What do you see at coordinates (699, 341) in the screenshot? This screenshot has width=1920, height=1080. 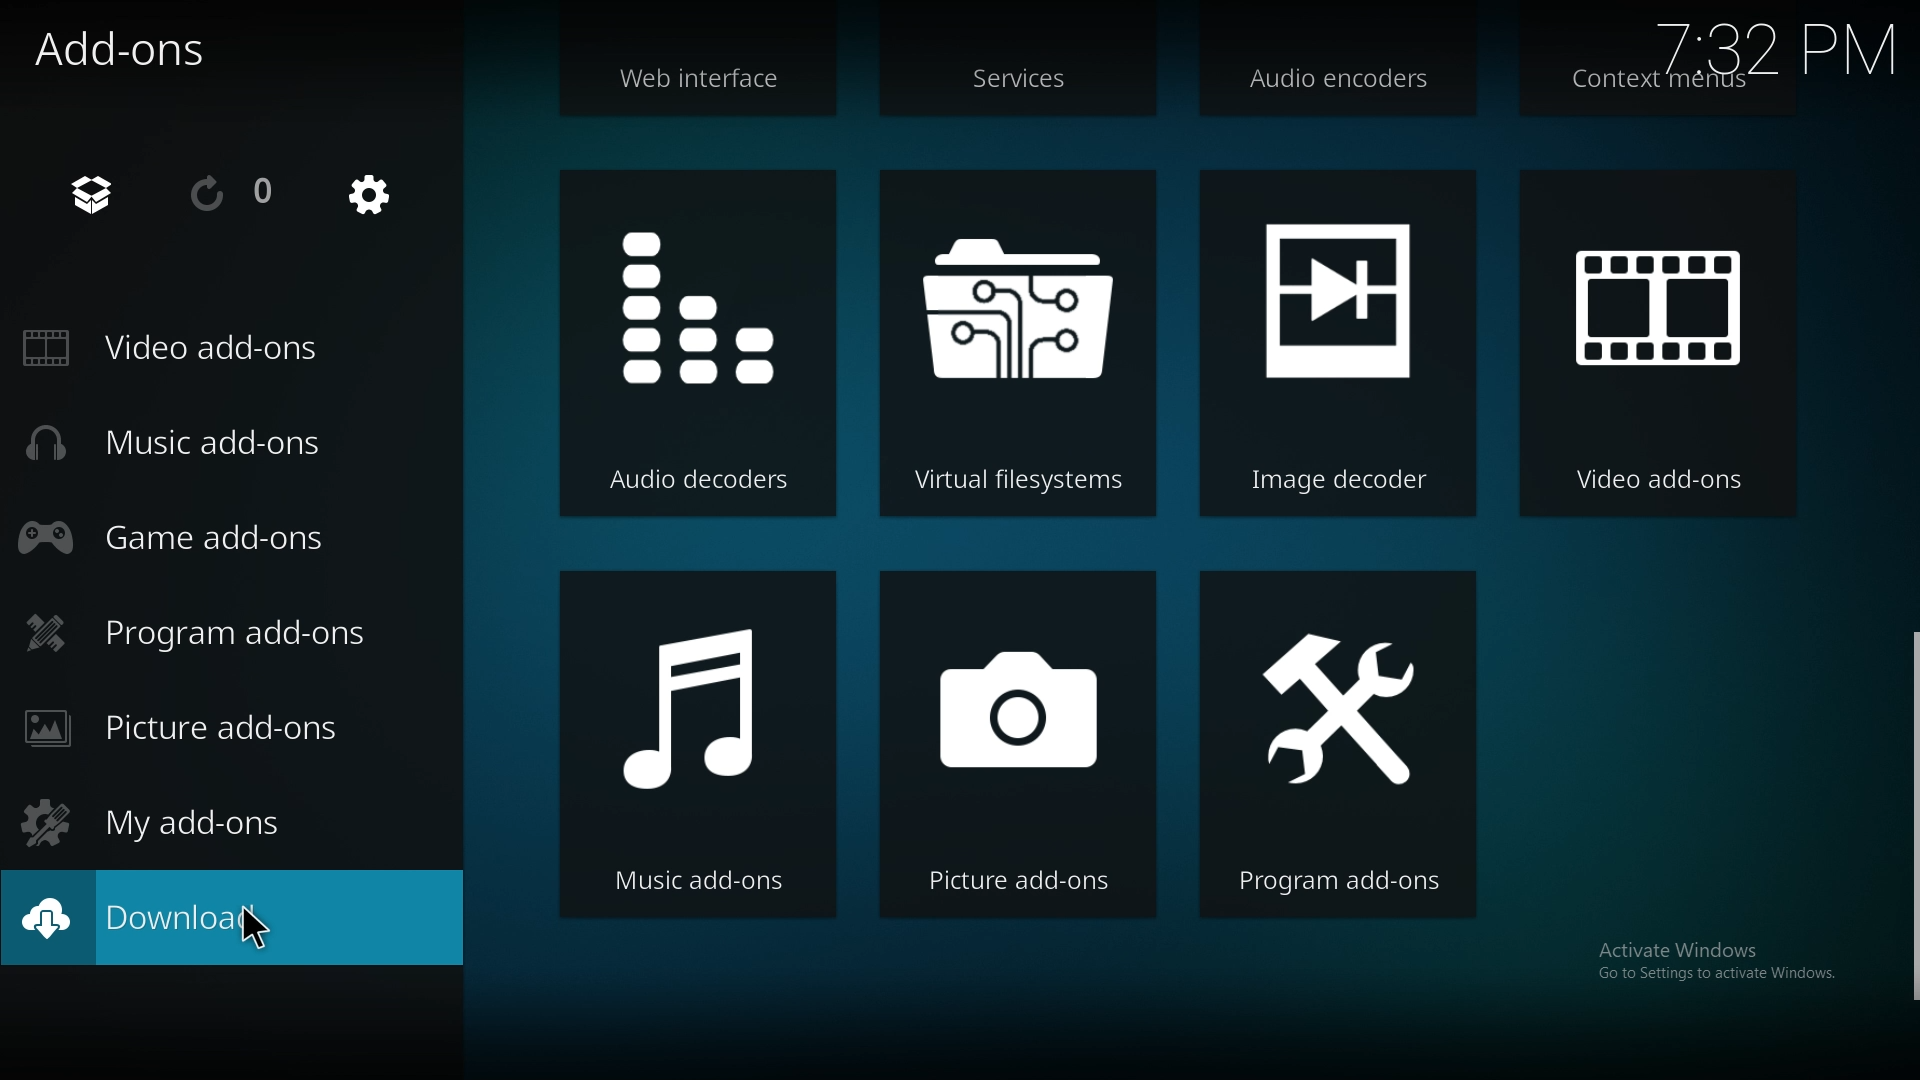 I see `audio decoders` at bounding box center [699, 341].